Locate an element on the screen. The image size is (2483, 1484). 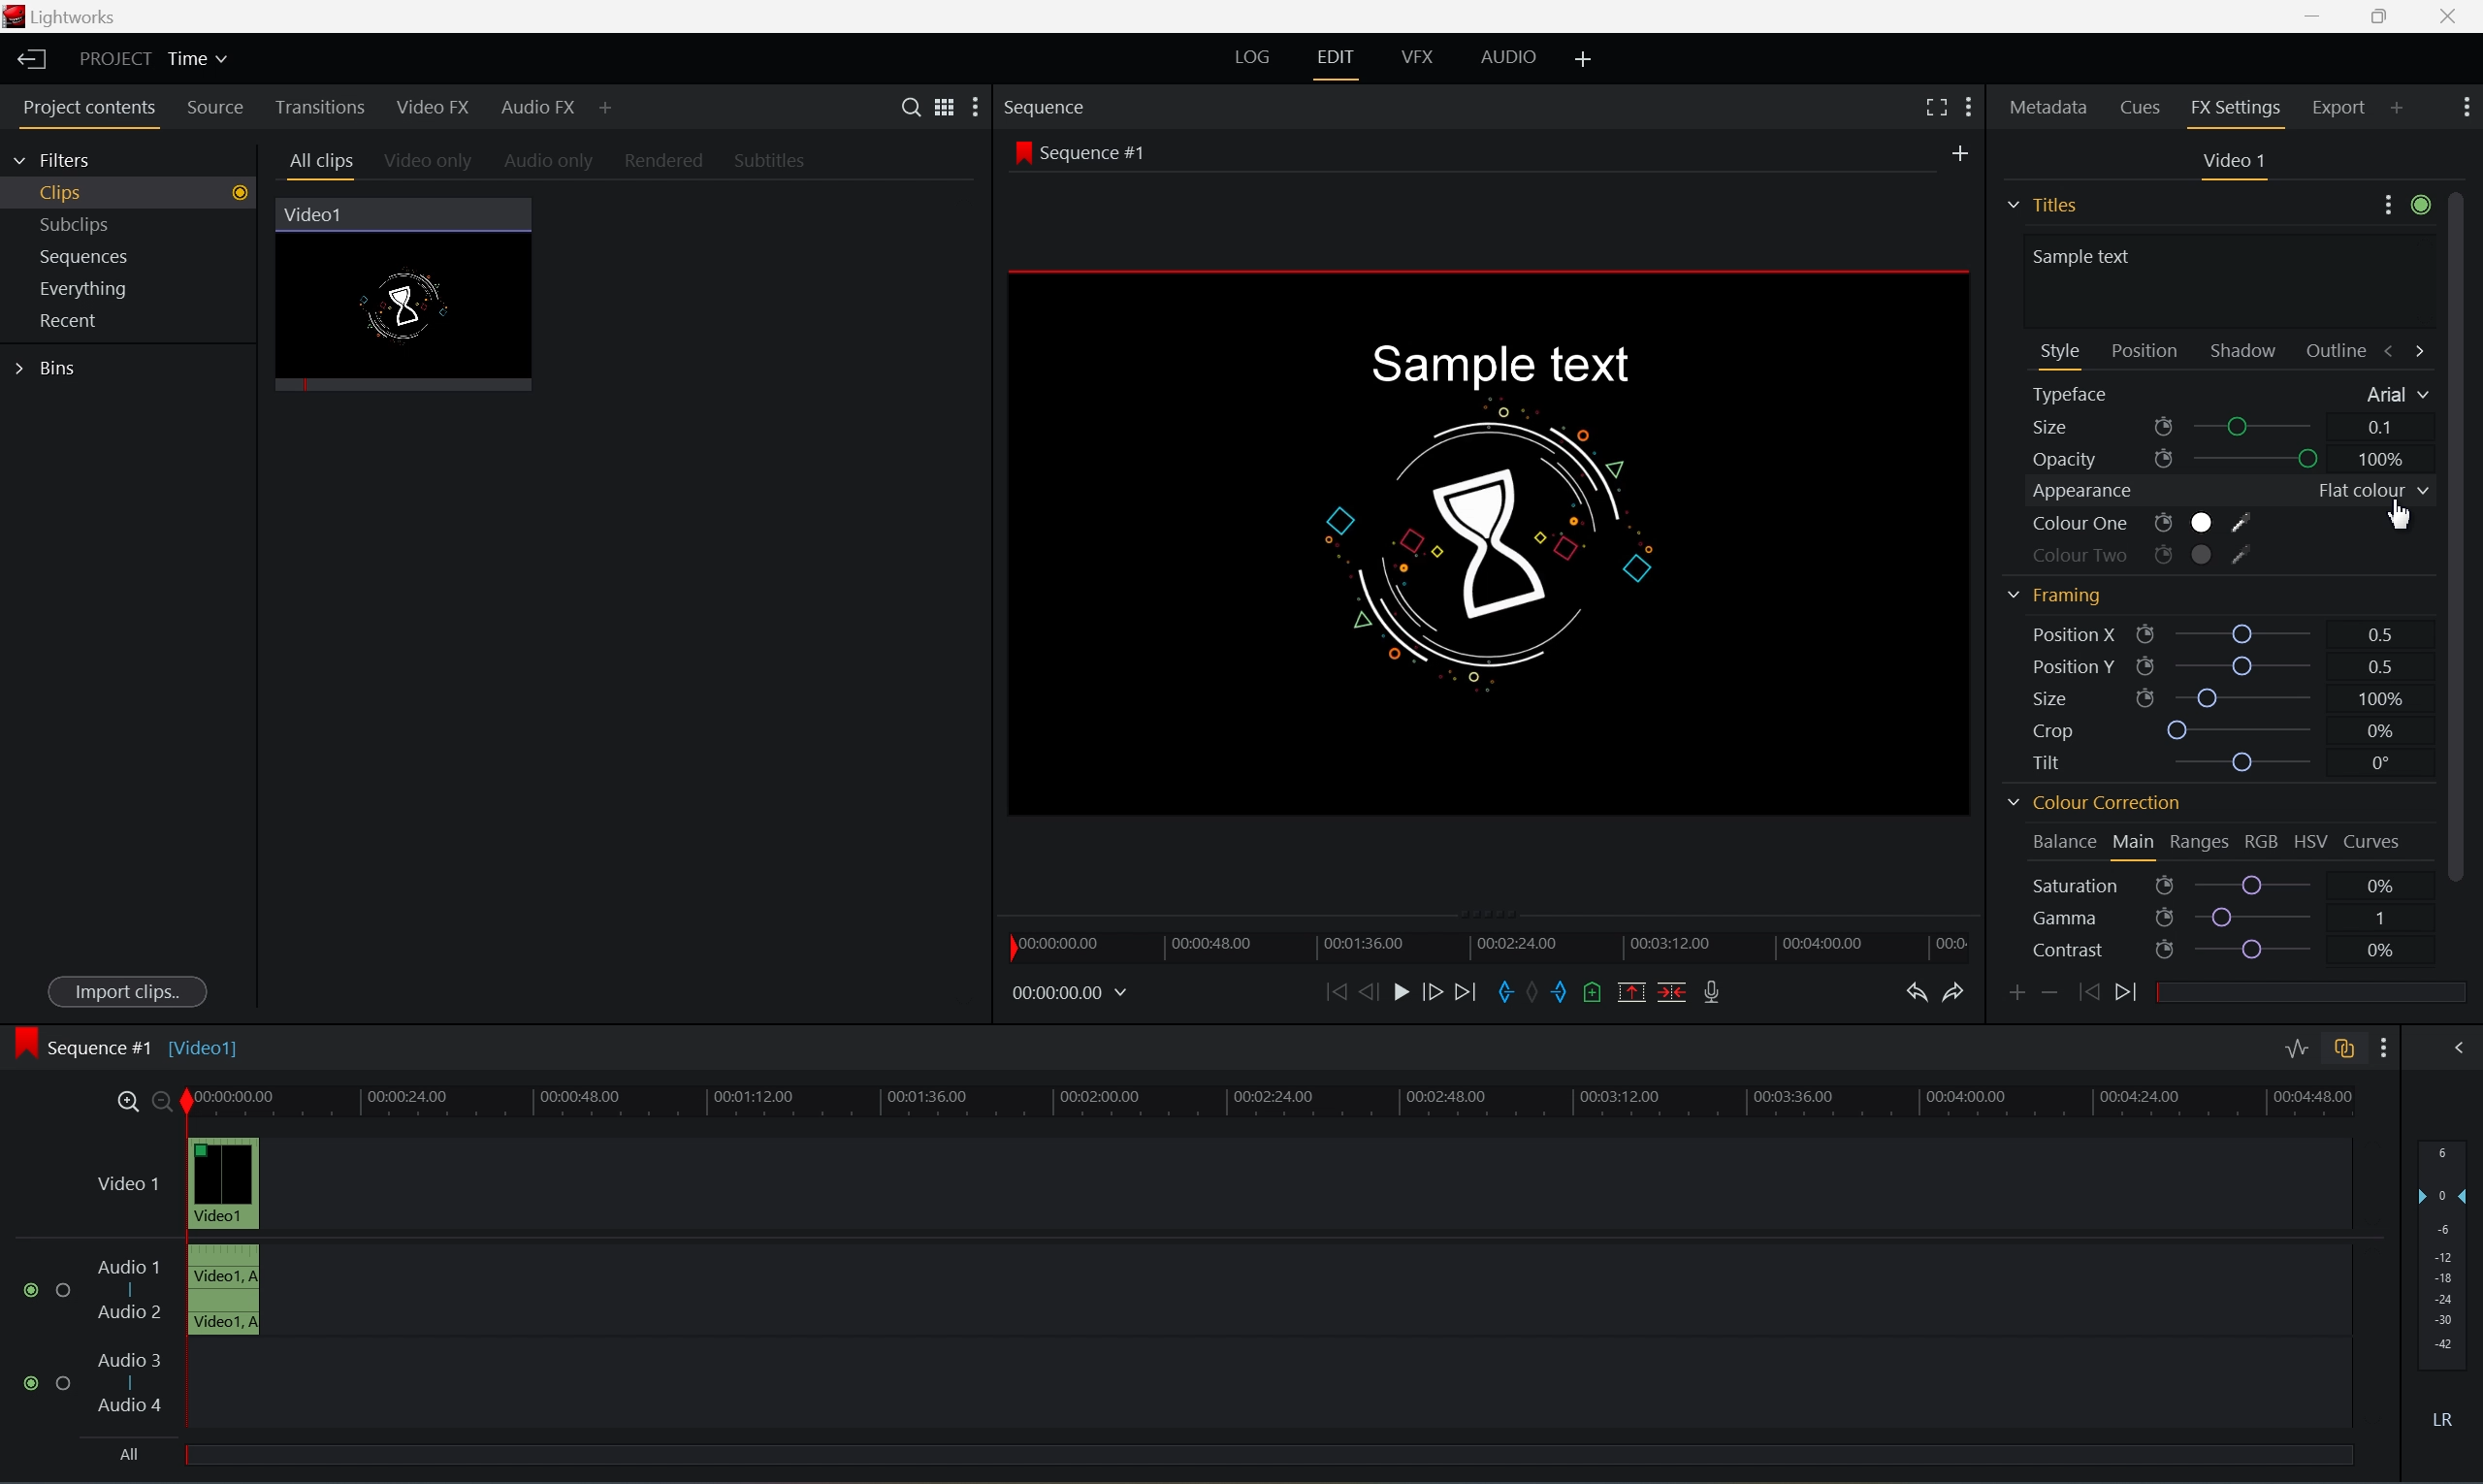
projects controls is located at coordinates (96, 110).